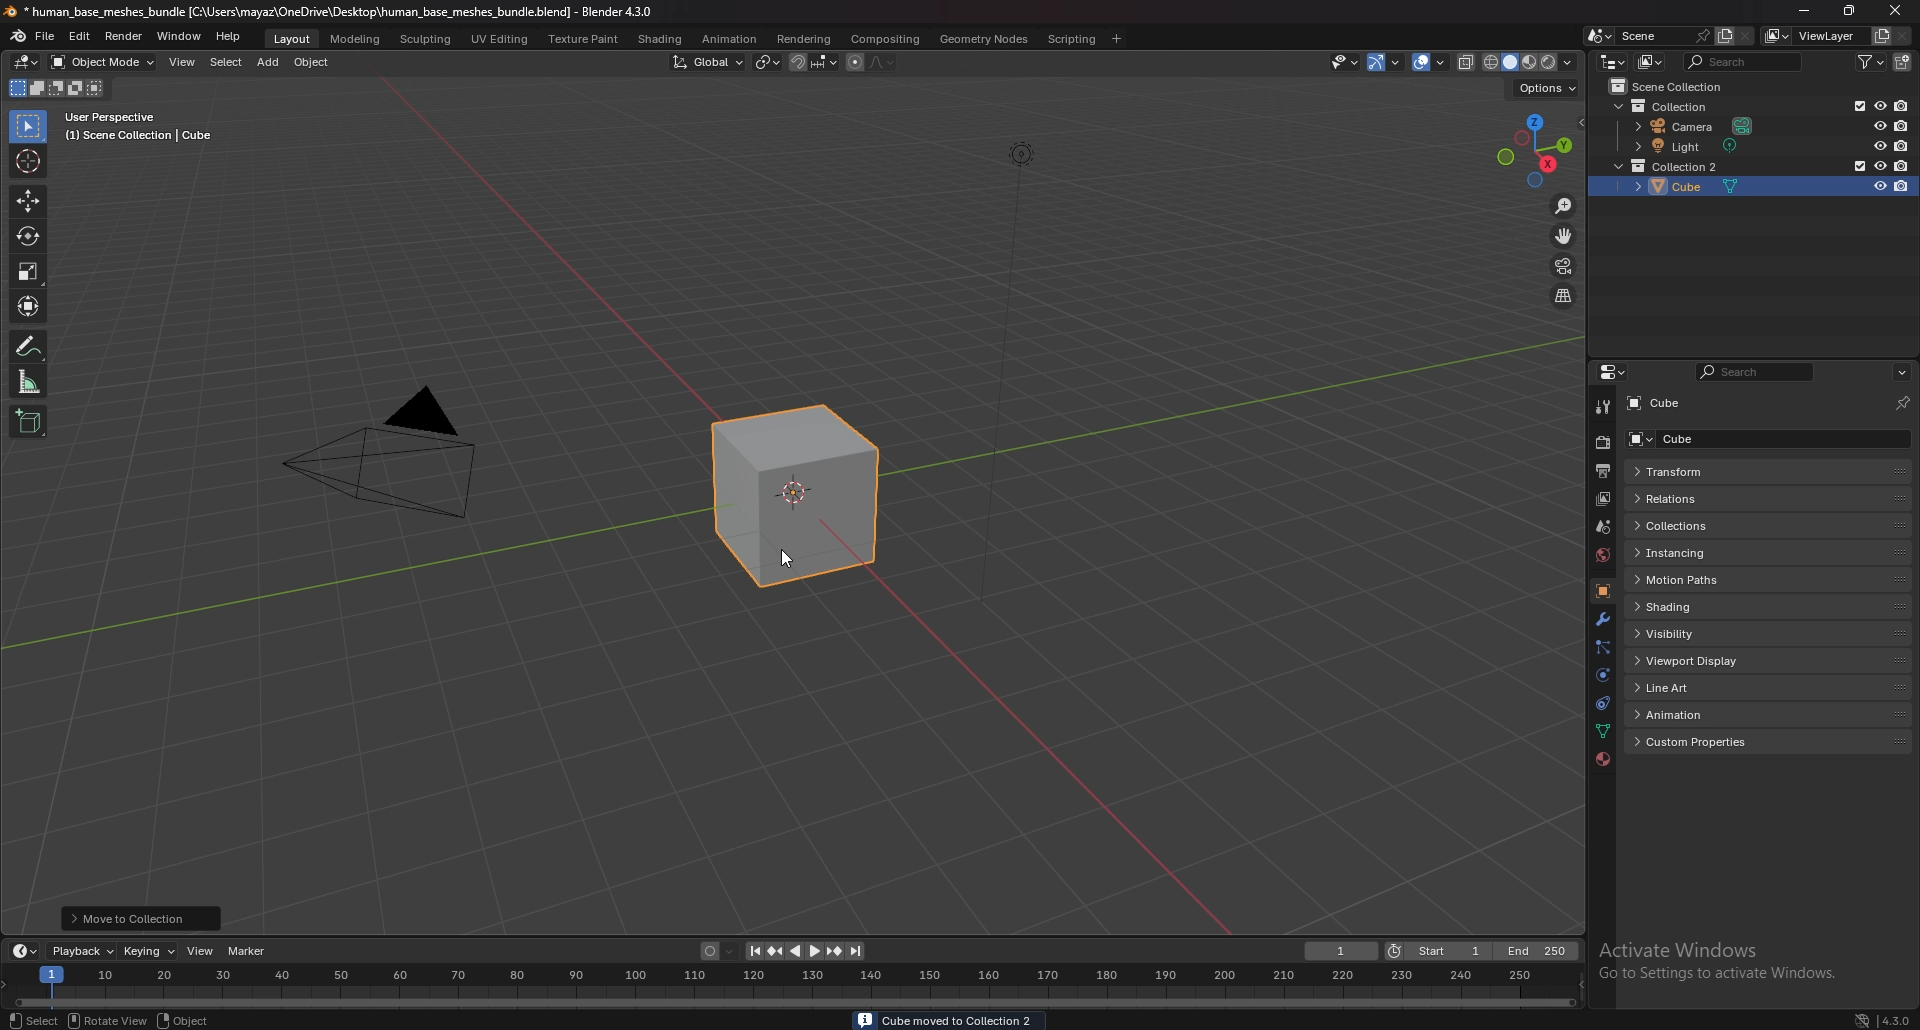 The image size is (1920, 1030). I want to click on browse scene, so click(1600, 36).